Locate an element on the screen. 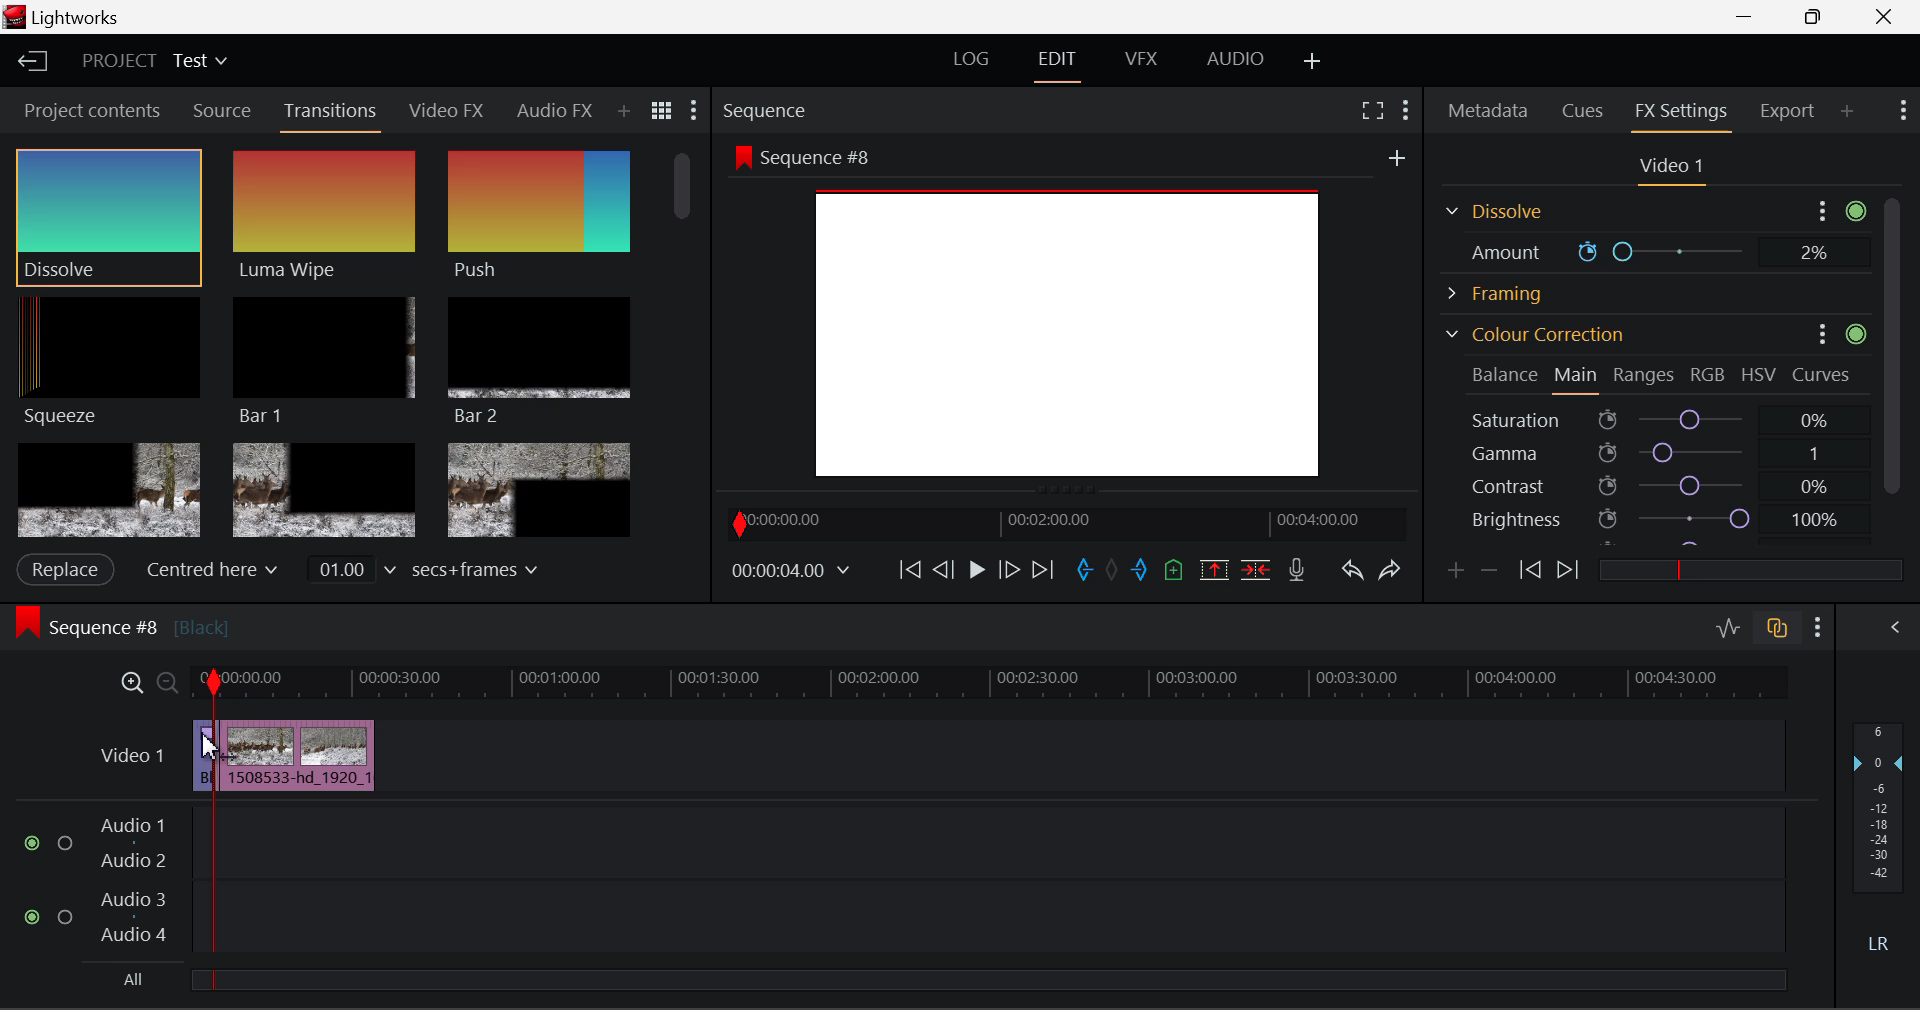 This screenshot has width=1920, height=1010. Mark In is located at coordinates (1086, 571).